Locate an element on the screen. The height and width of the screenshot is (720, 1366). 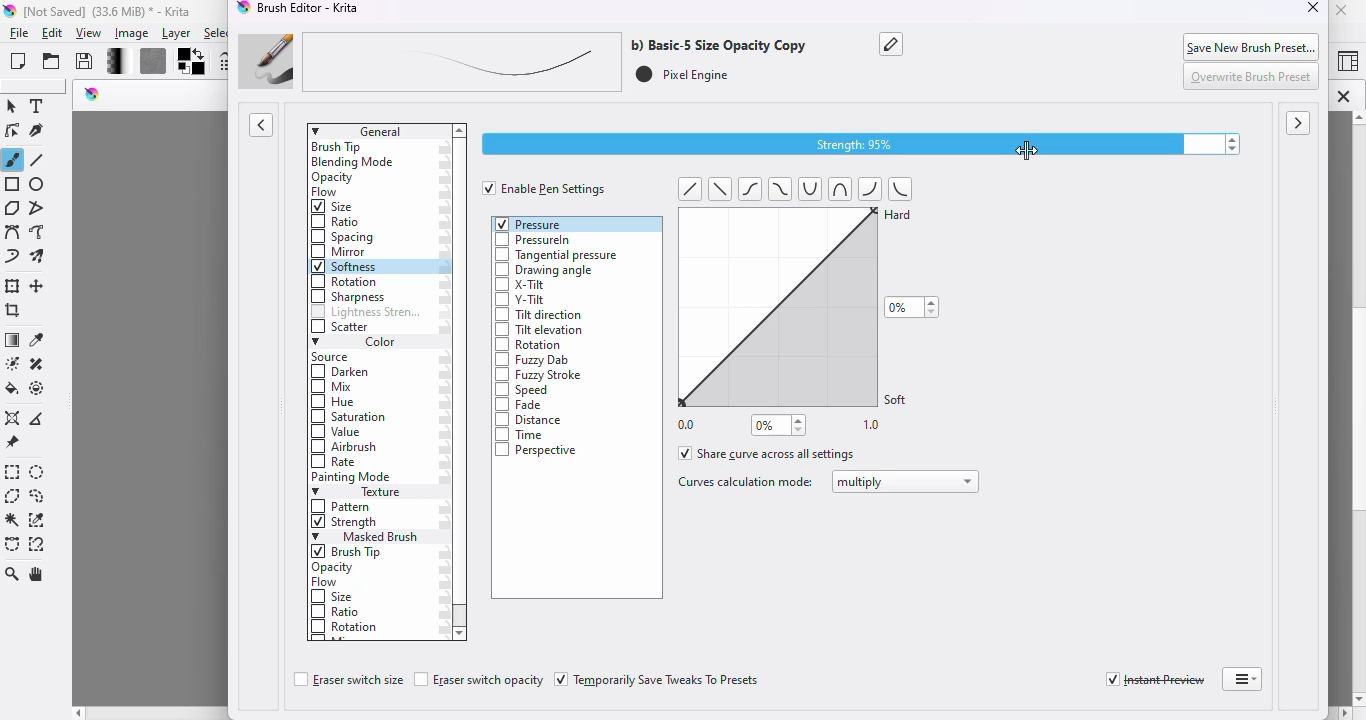
tilt direction is located at coordinates (539, 315).